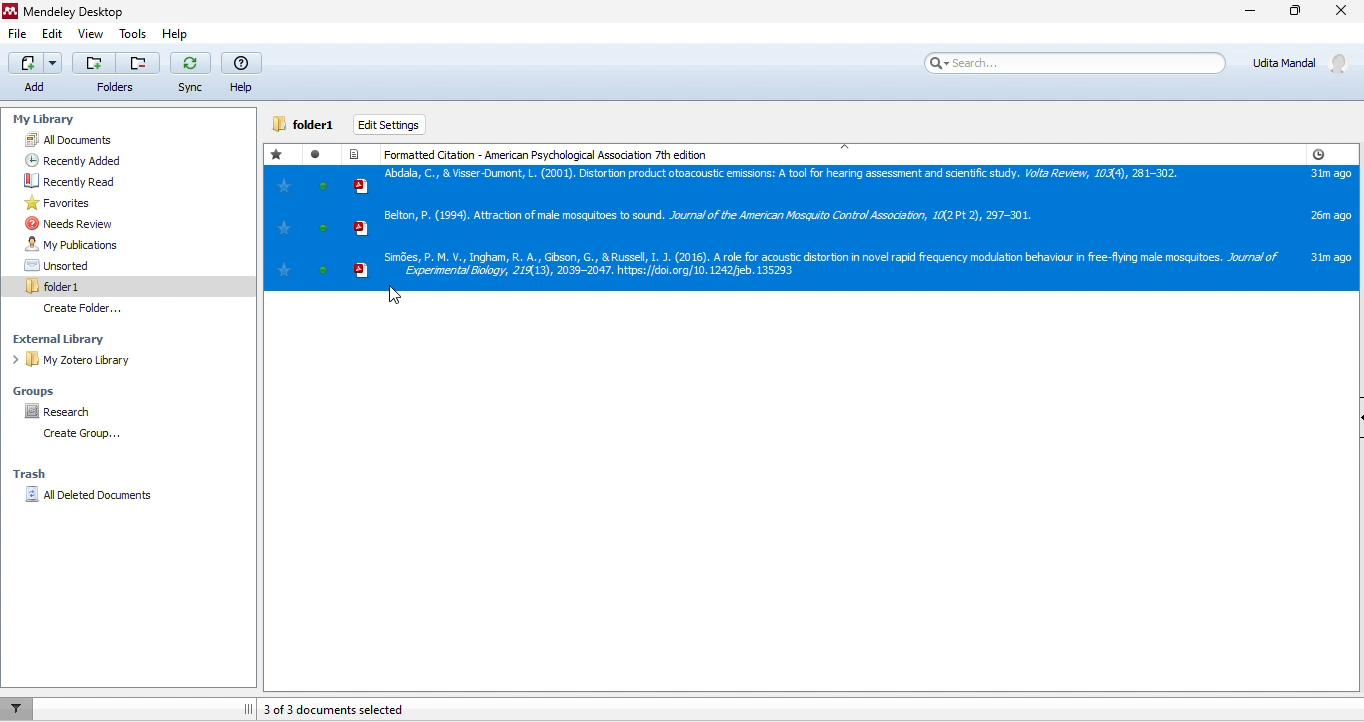 This screenshot has height=722, width=1364. Describe the element at coordinates (1240, 17) in the screenshot. I see `minimize` at that location.